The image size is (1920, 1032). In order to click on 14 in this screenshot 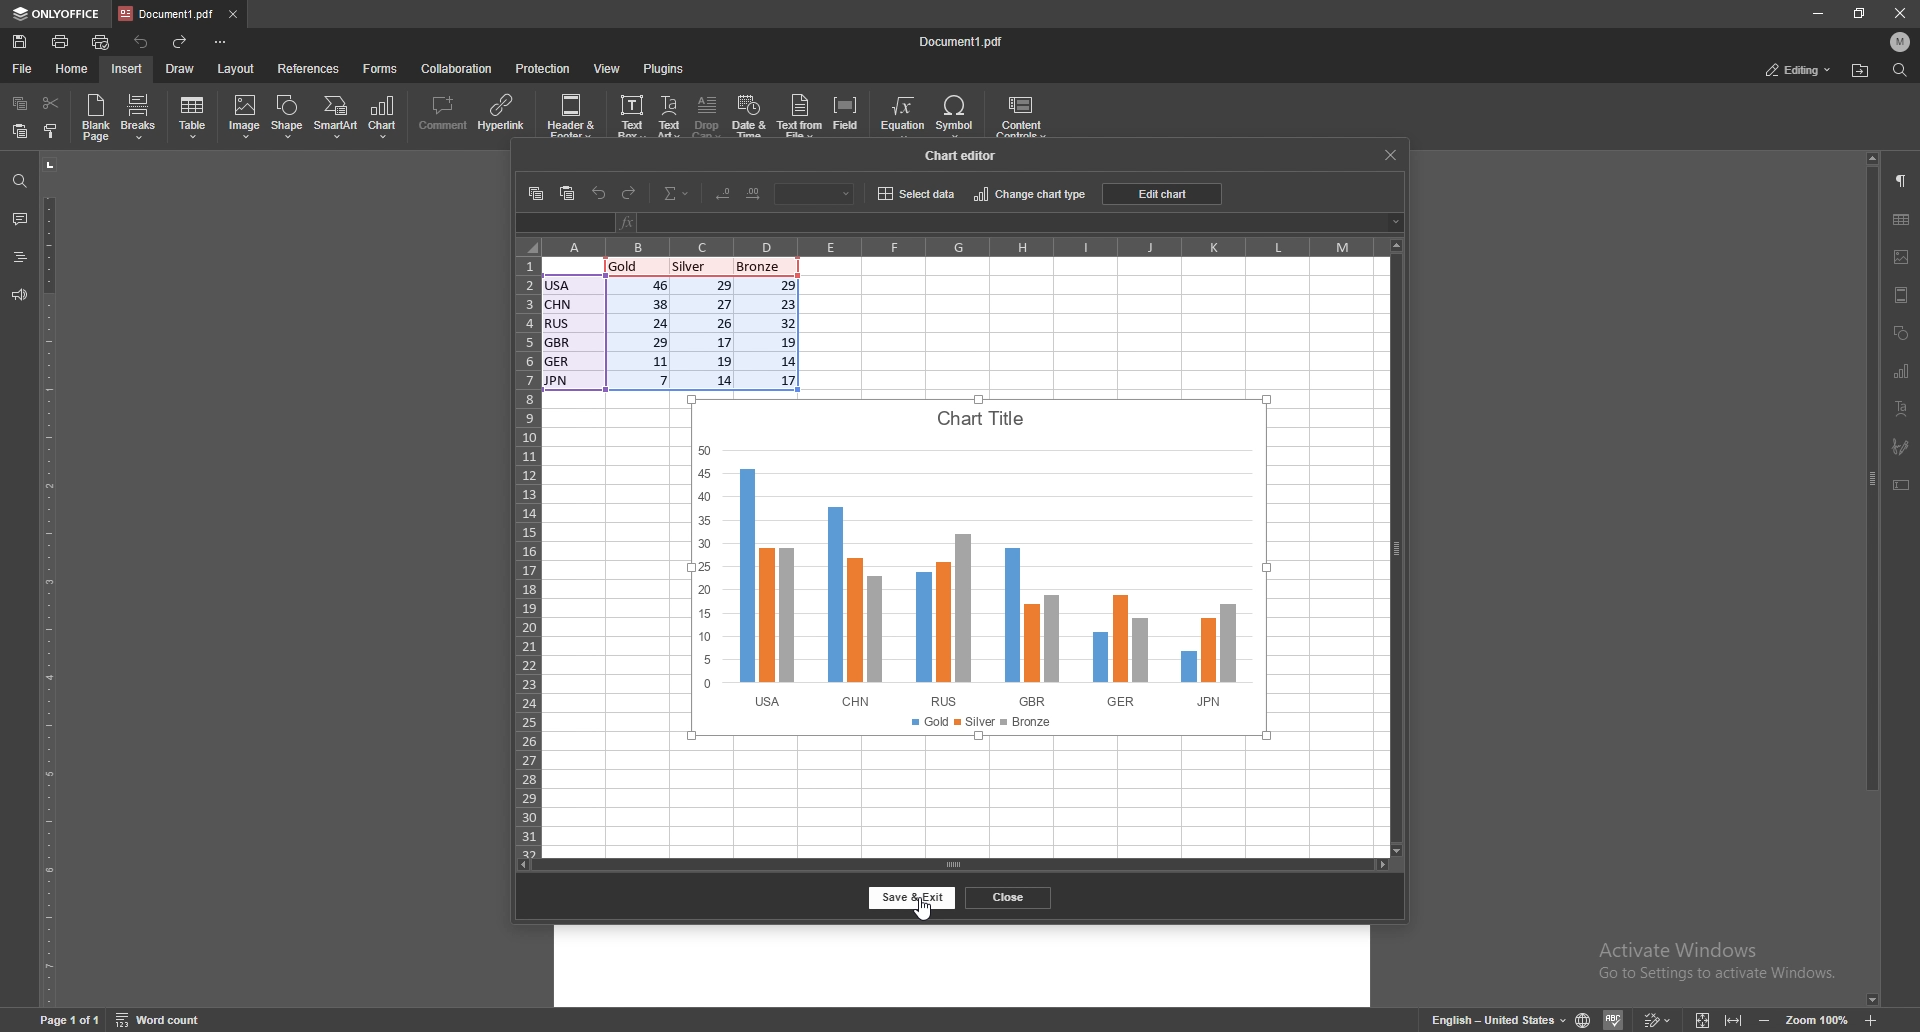, I will do `click(784, 360)`.